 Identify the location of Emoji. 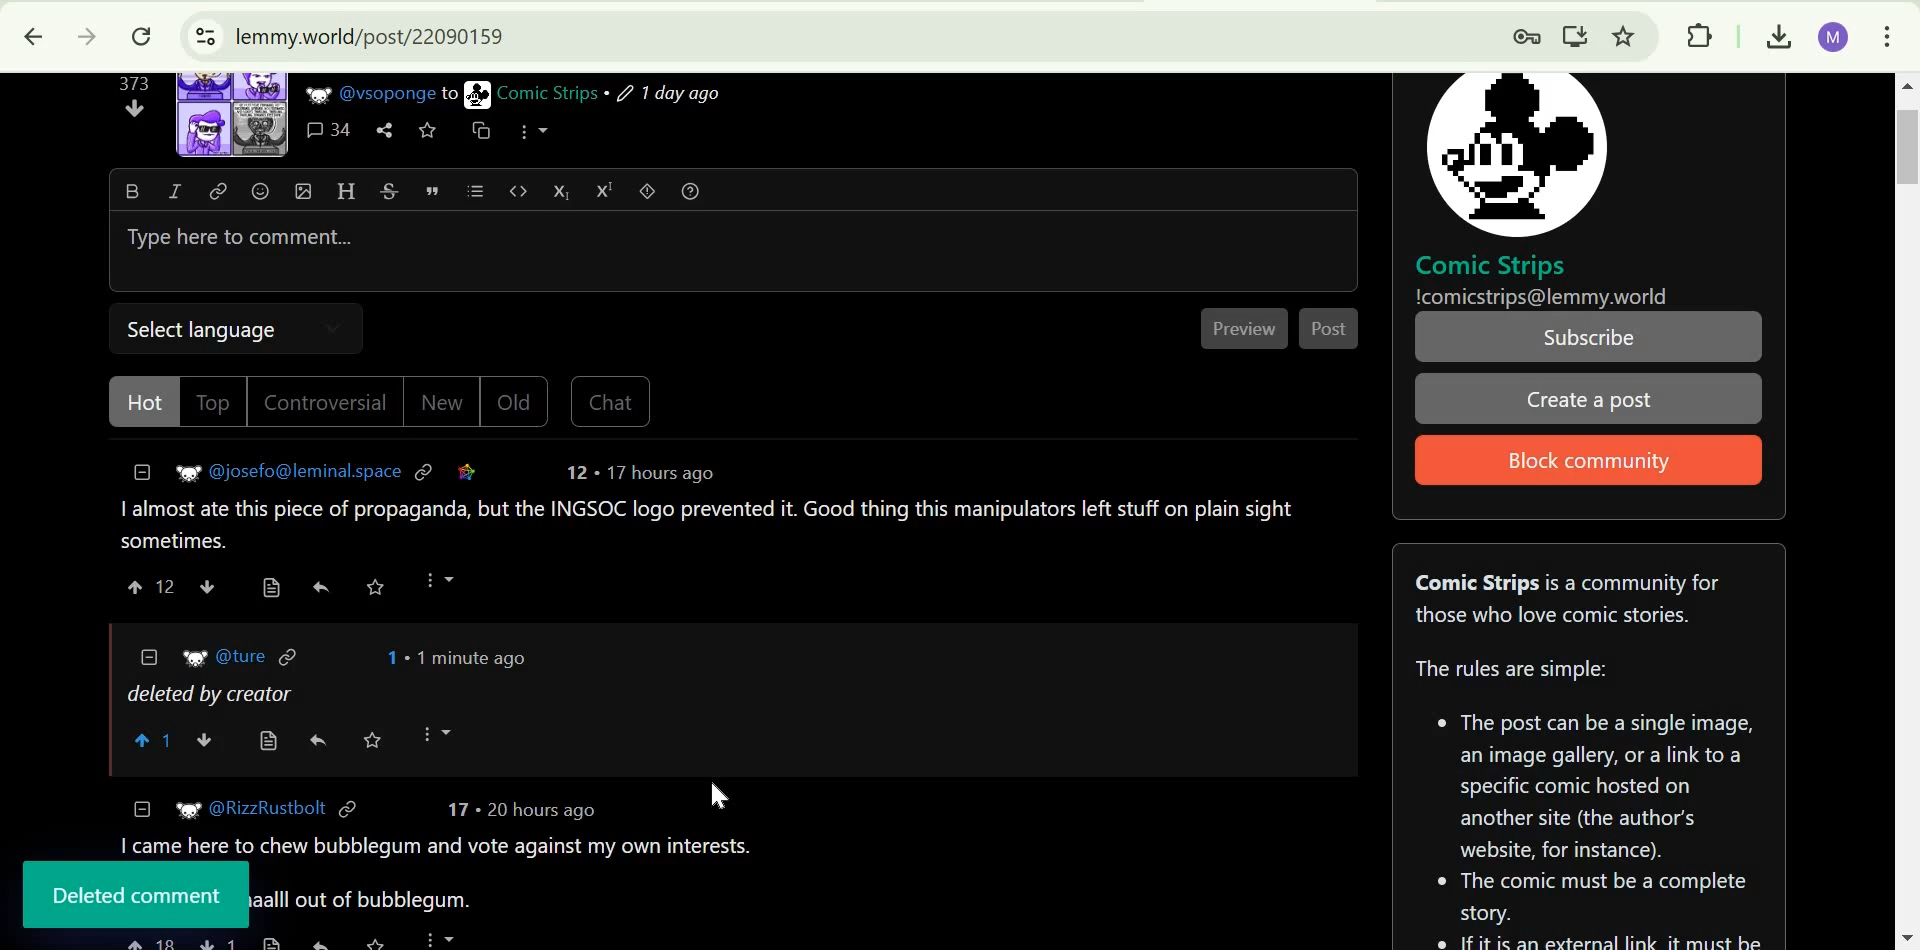
(260, 191).